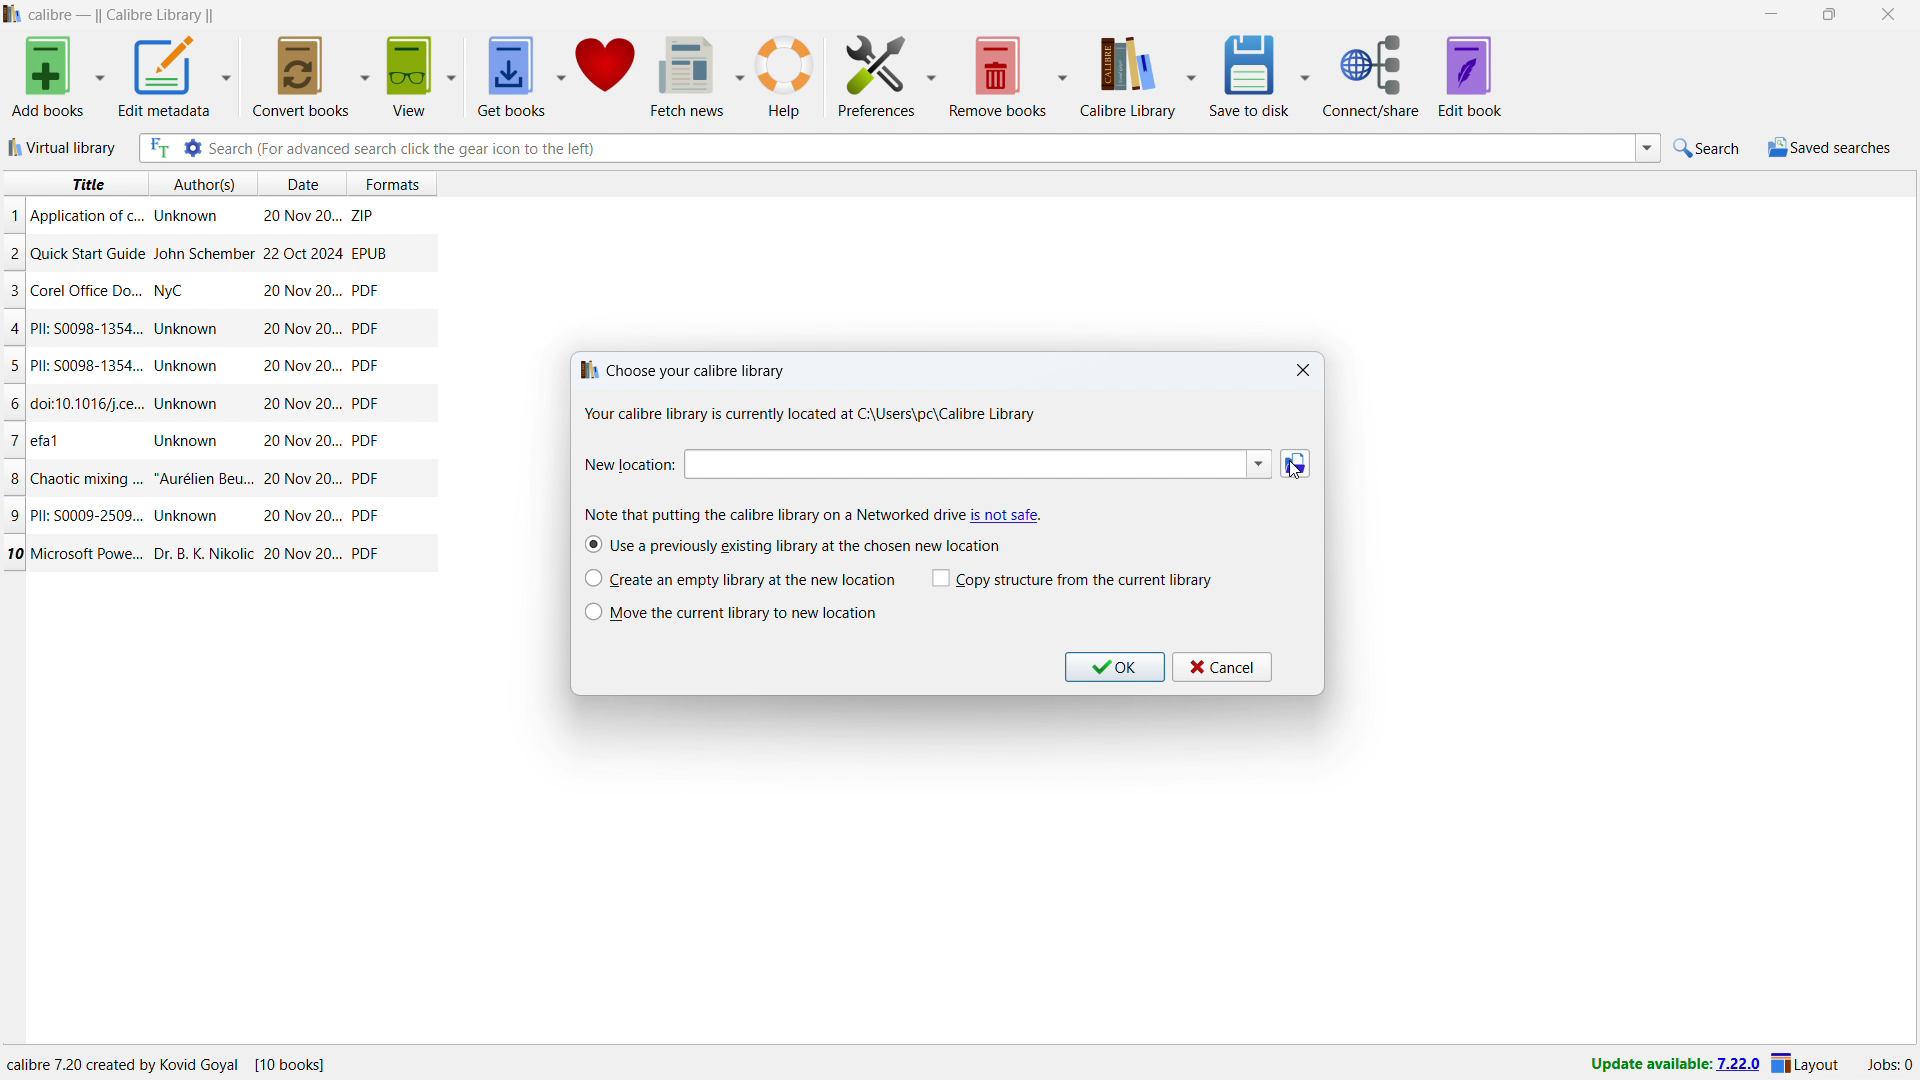 This screenshot has height=1080, width=1920. What do you see at coordinates (1222, 667) in the screenshot?
I see `cancel` at bounding box center [1222, 667].